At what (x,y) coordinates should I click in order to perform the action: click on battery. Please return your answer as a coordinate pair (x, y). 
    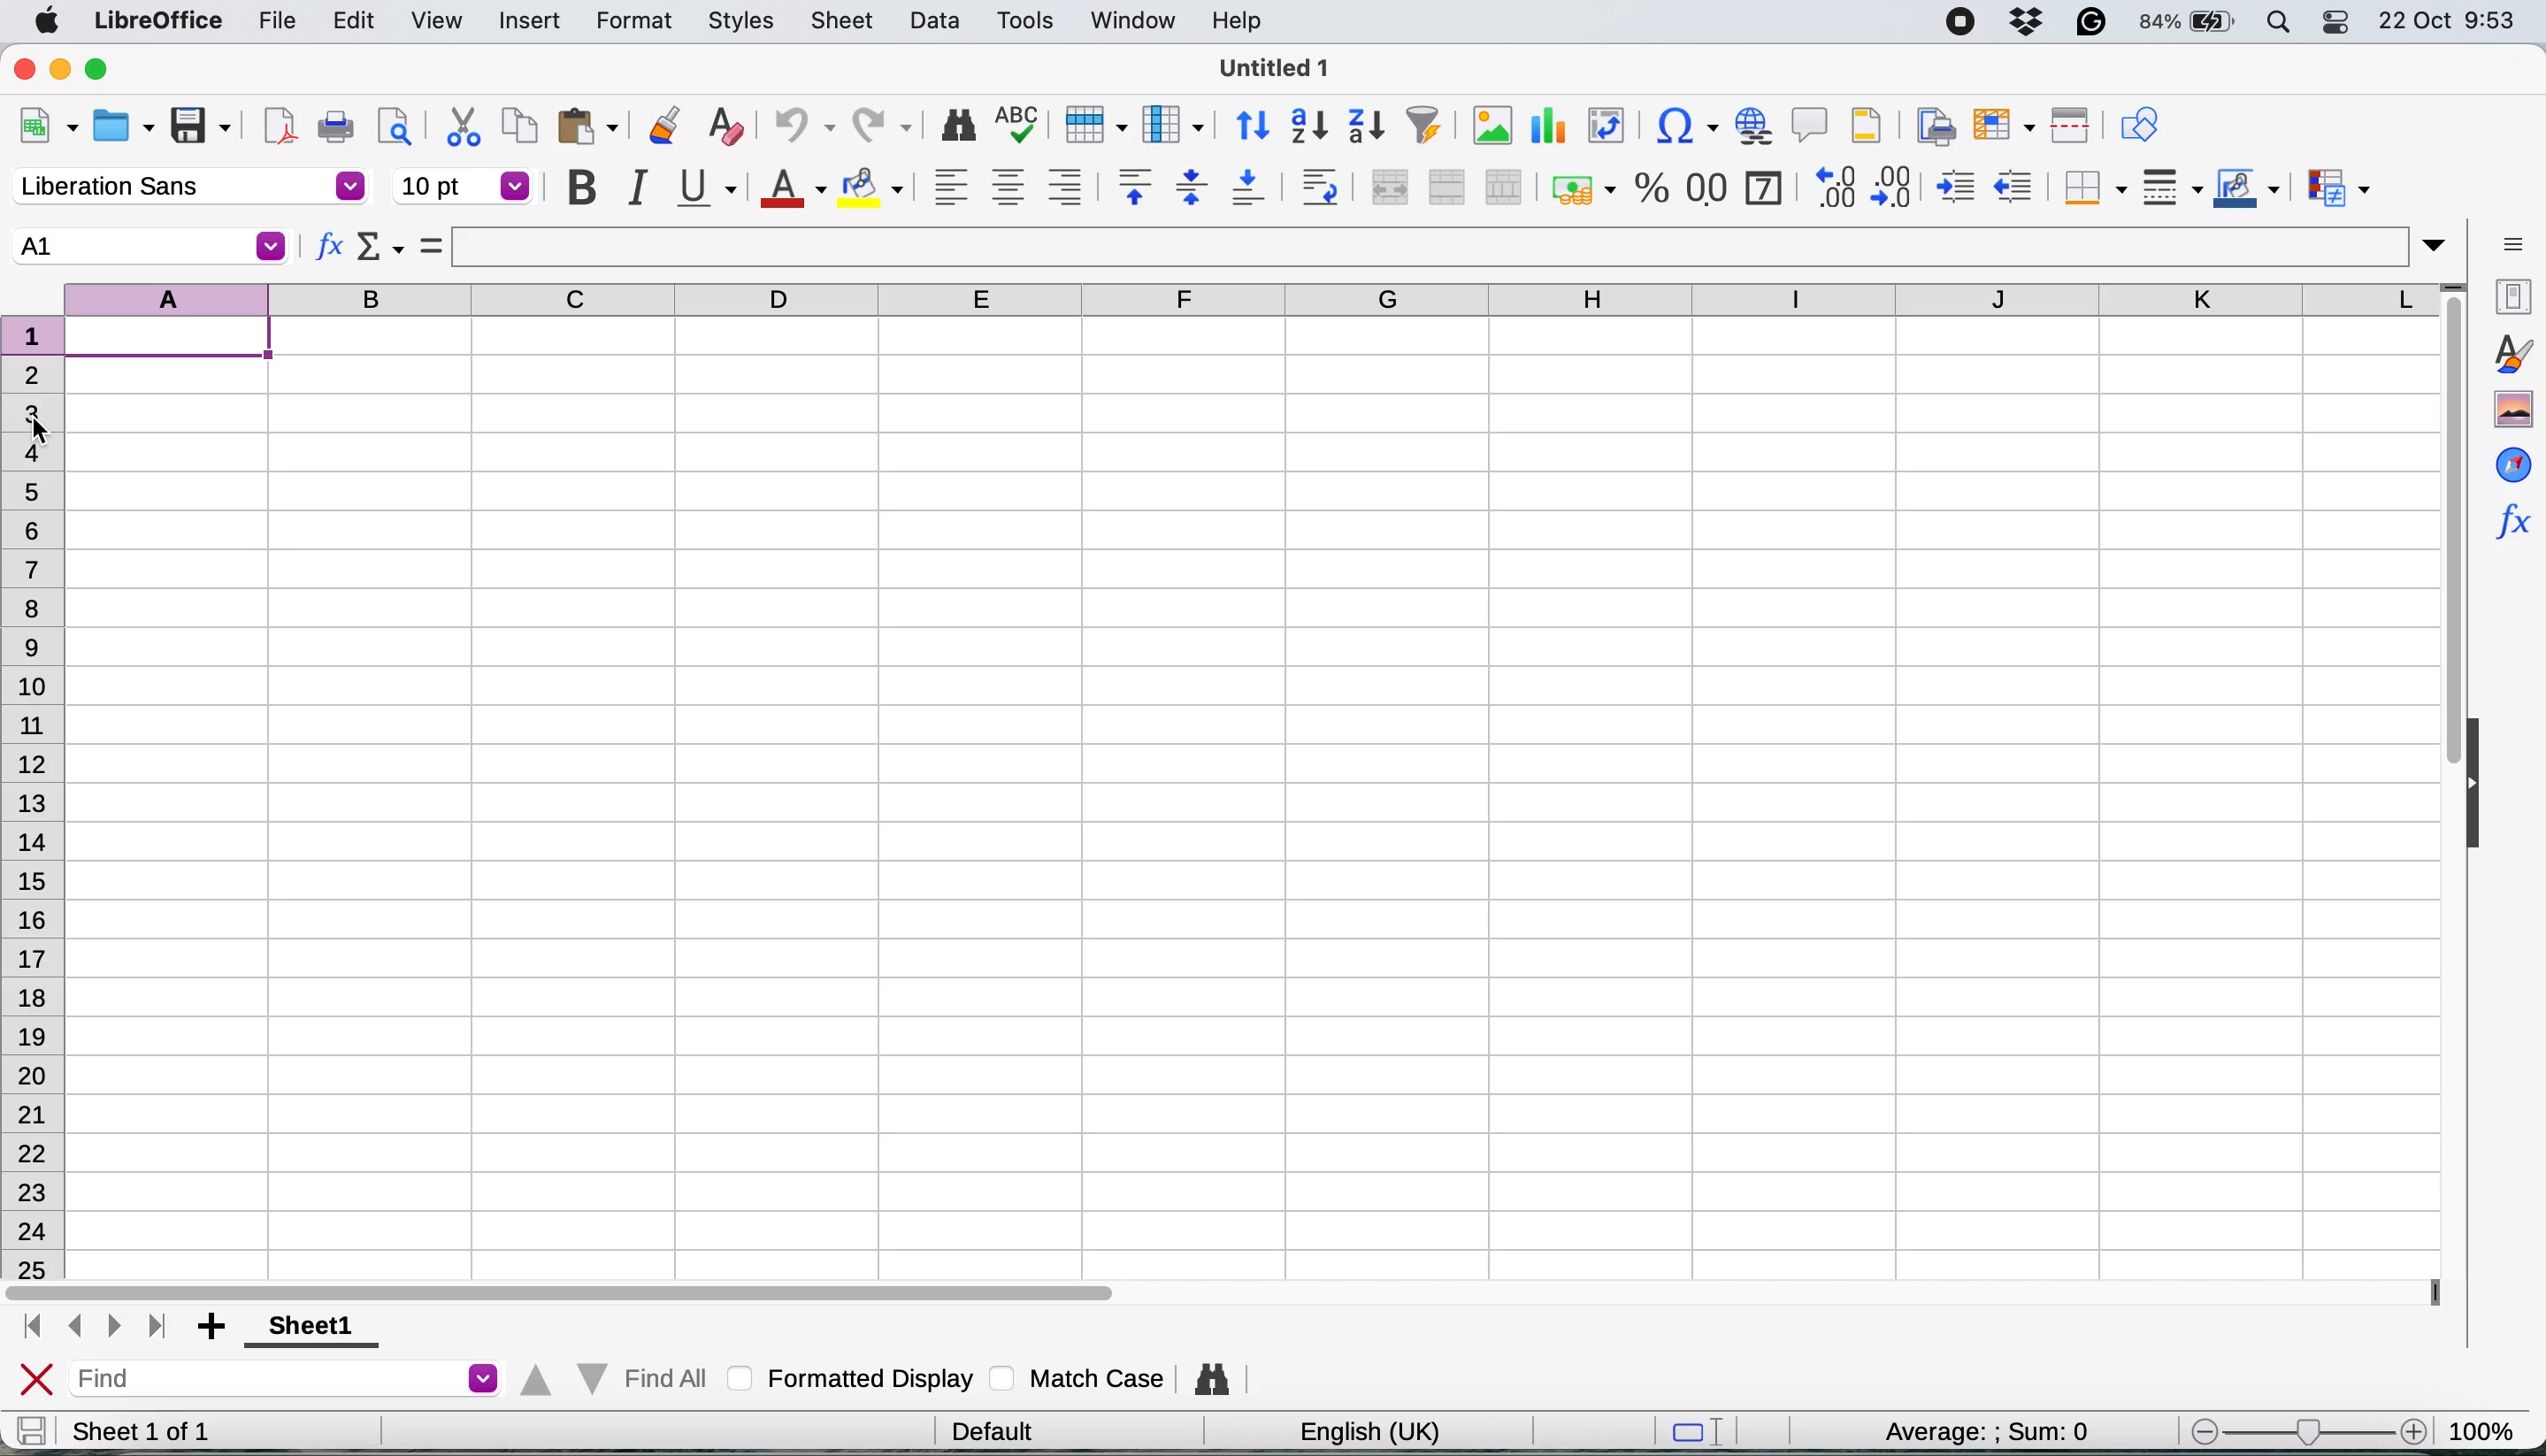
    Looking at the image, I should click on (2189, 22).